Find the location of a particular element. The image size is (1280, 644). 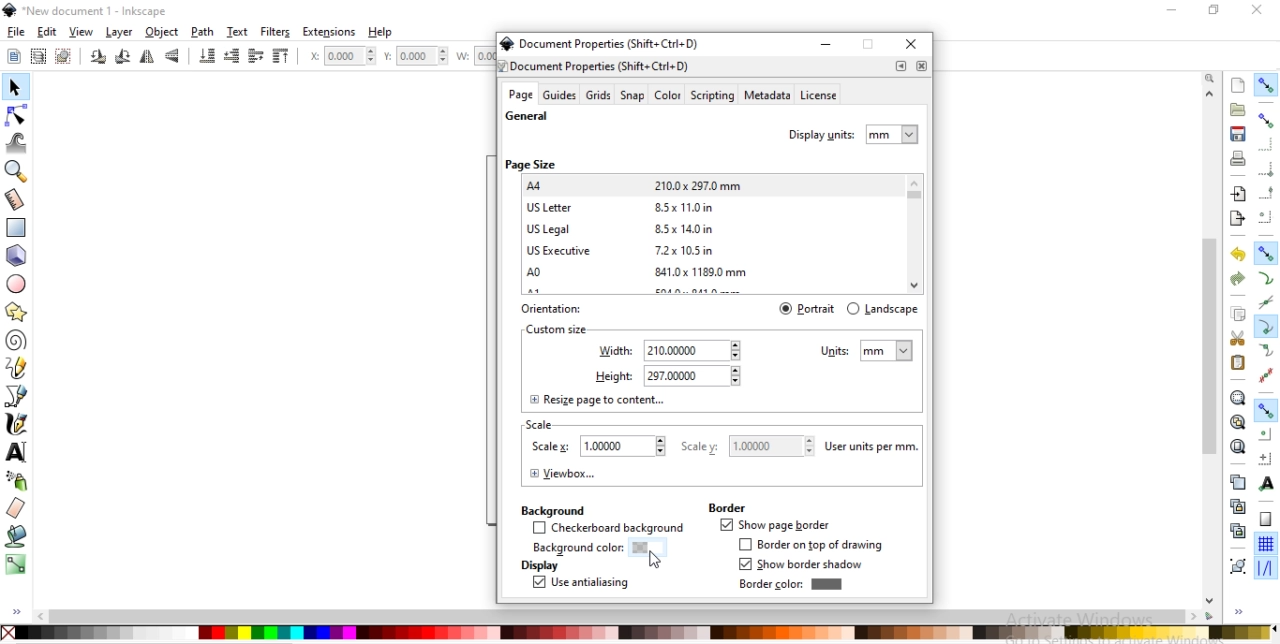

snap nodes, paths and handles is located at coordinates (1266, 253).